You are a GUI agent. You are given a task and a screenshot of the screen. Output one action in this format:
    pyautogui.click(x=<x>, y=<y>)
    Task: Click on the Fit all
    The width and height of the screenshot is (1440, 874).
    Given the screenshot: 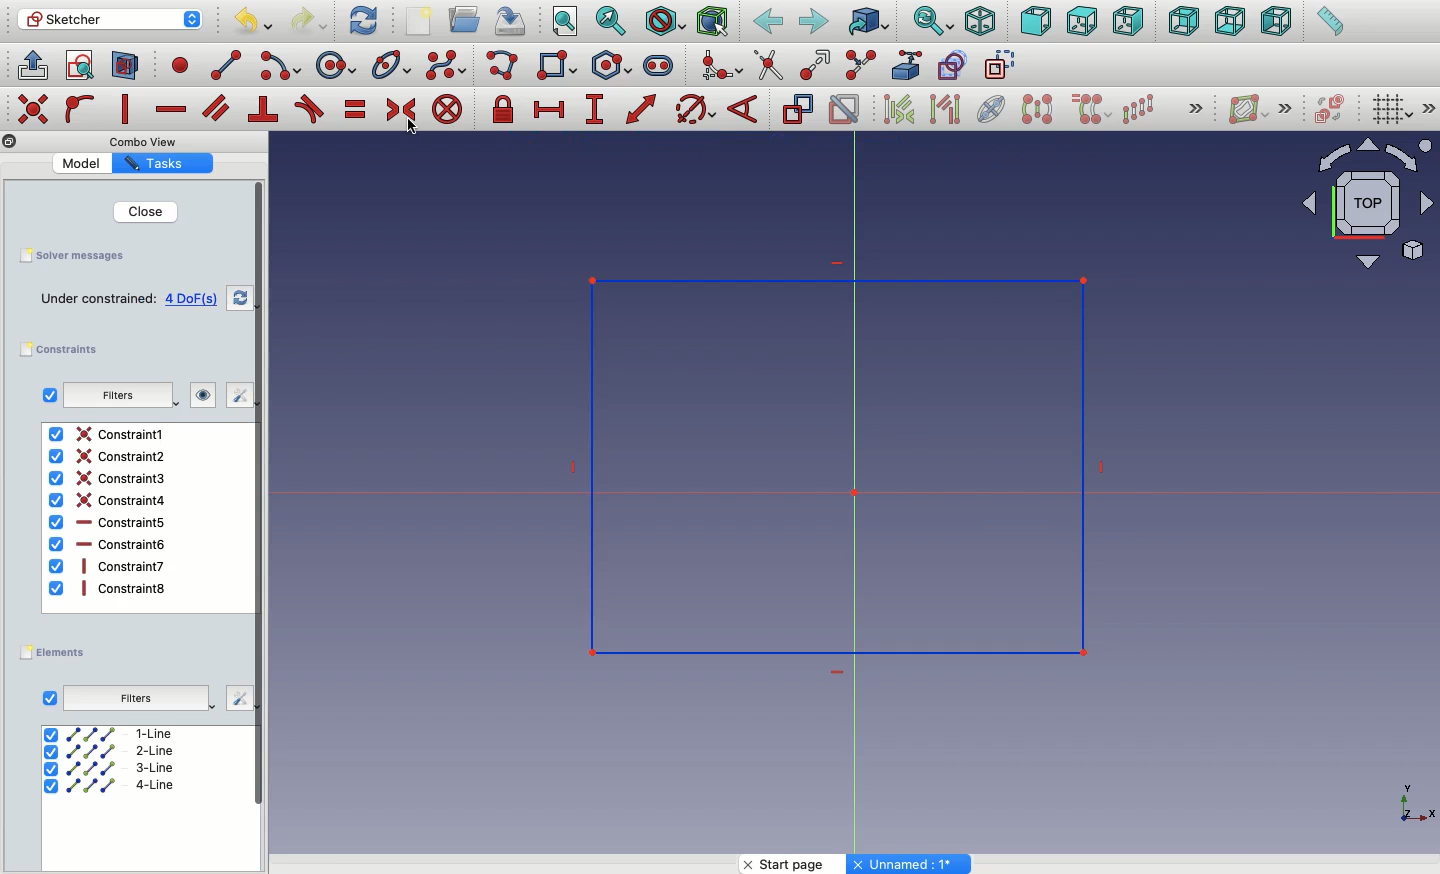 What is the action you would take?
    pyautogui.click(x=563, y=23)
    